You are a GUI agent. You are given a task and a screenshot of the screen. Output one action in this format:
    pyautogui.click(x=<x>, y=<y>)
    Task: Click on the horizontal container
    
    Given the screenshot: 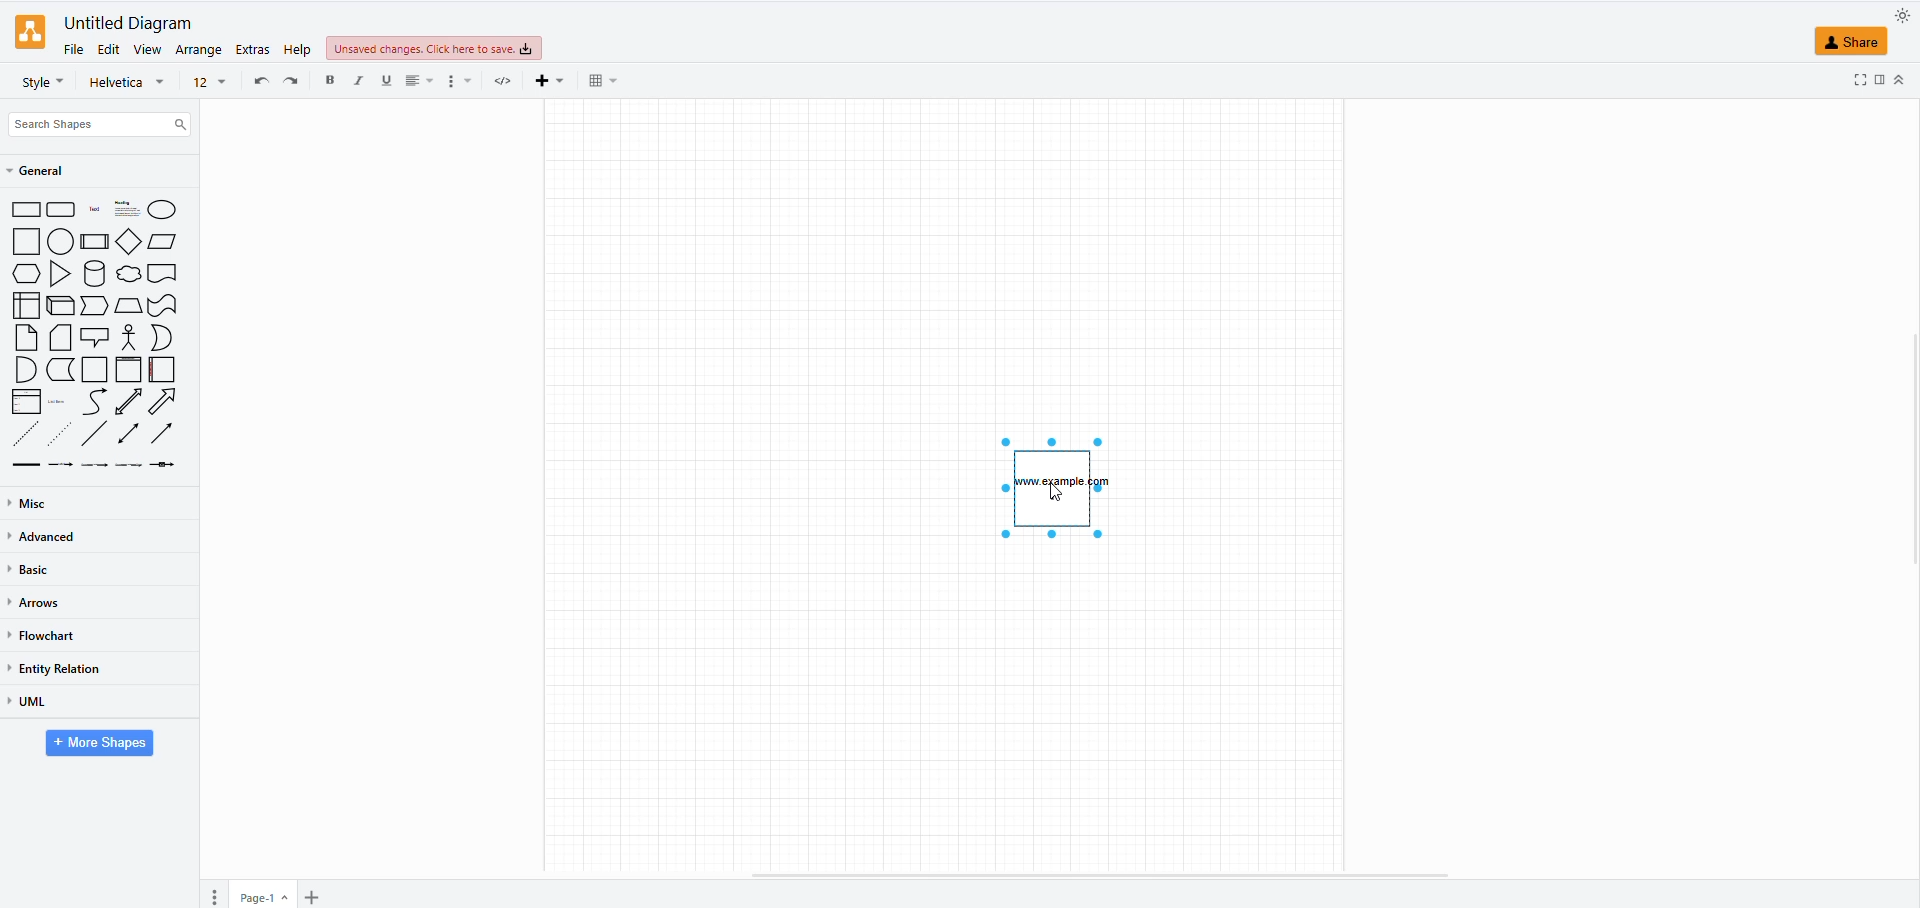 What is the action you would take?
    pyautogui.click(x=160, y=369)
    